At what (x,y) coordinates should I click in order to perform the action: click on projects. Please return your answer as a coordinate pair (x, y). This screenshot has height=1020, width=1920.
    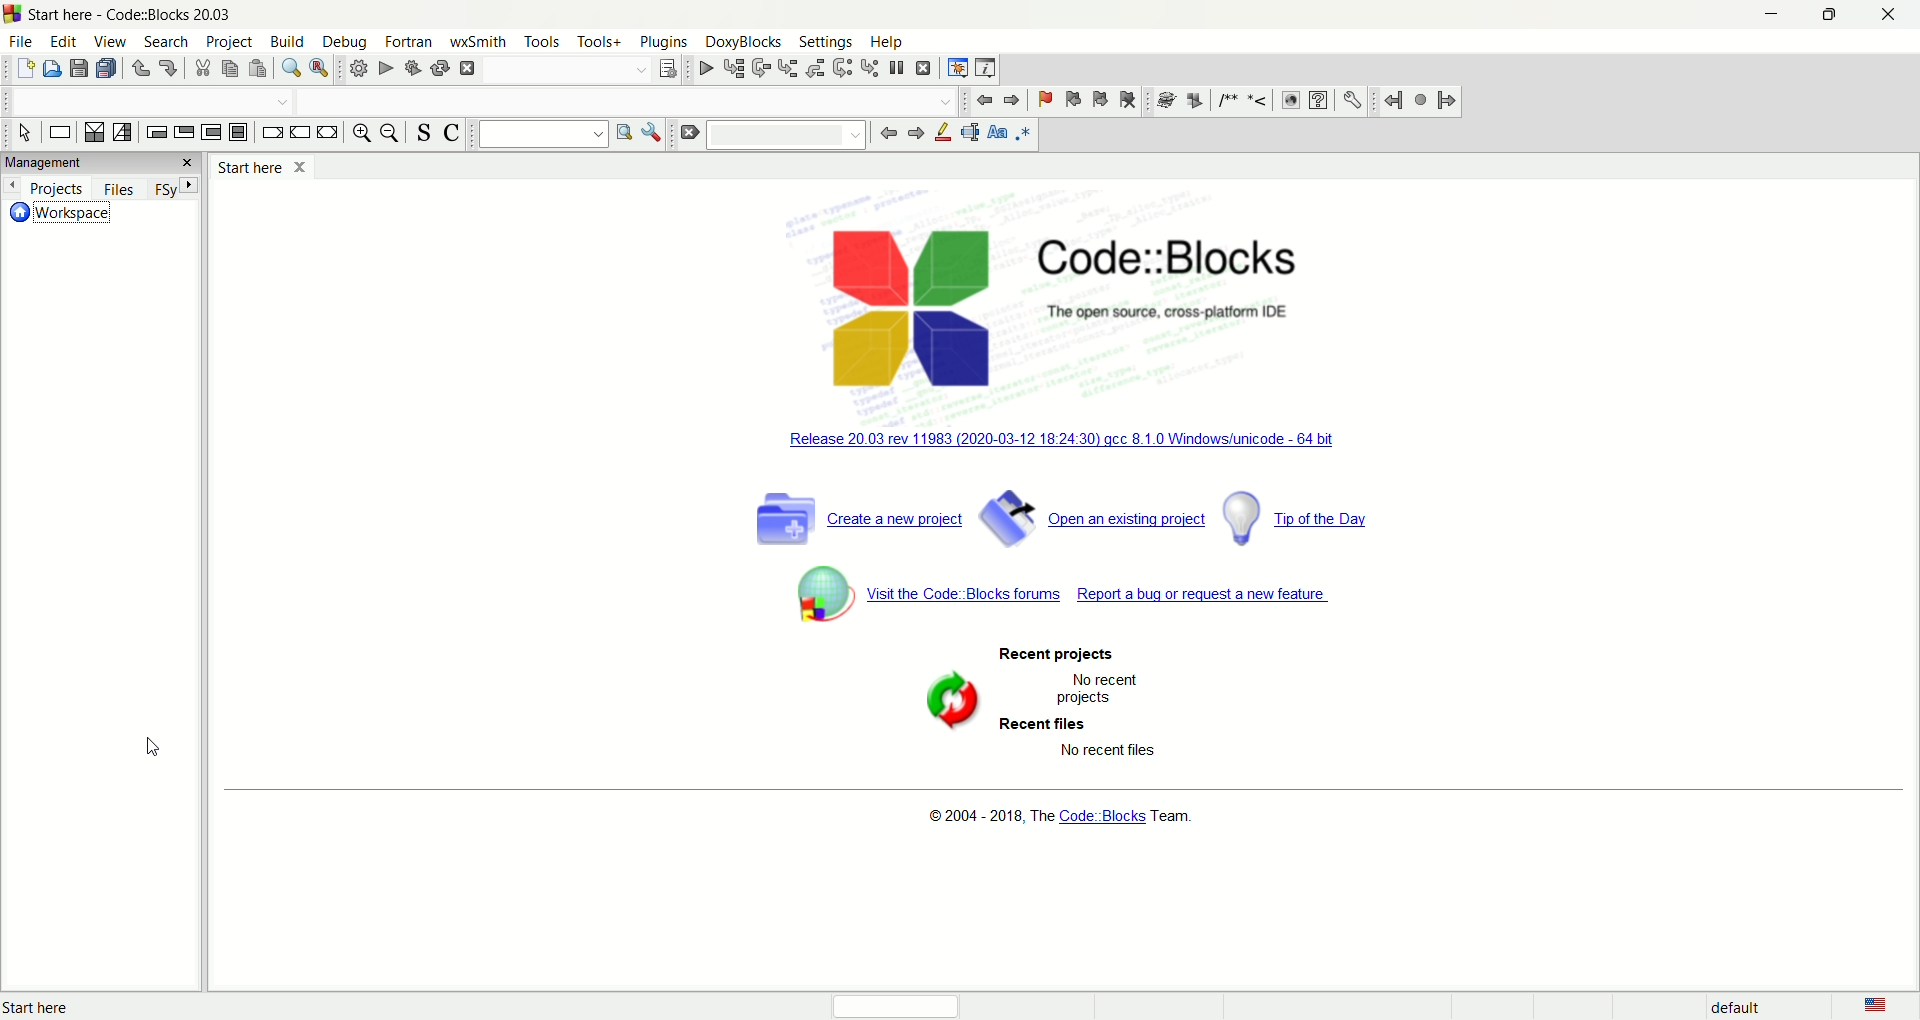
    Looking at the image, I should click on (46, 188).